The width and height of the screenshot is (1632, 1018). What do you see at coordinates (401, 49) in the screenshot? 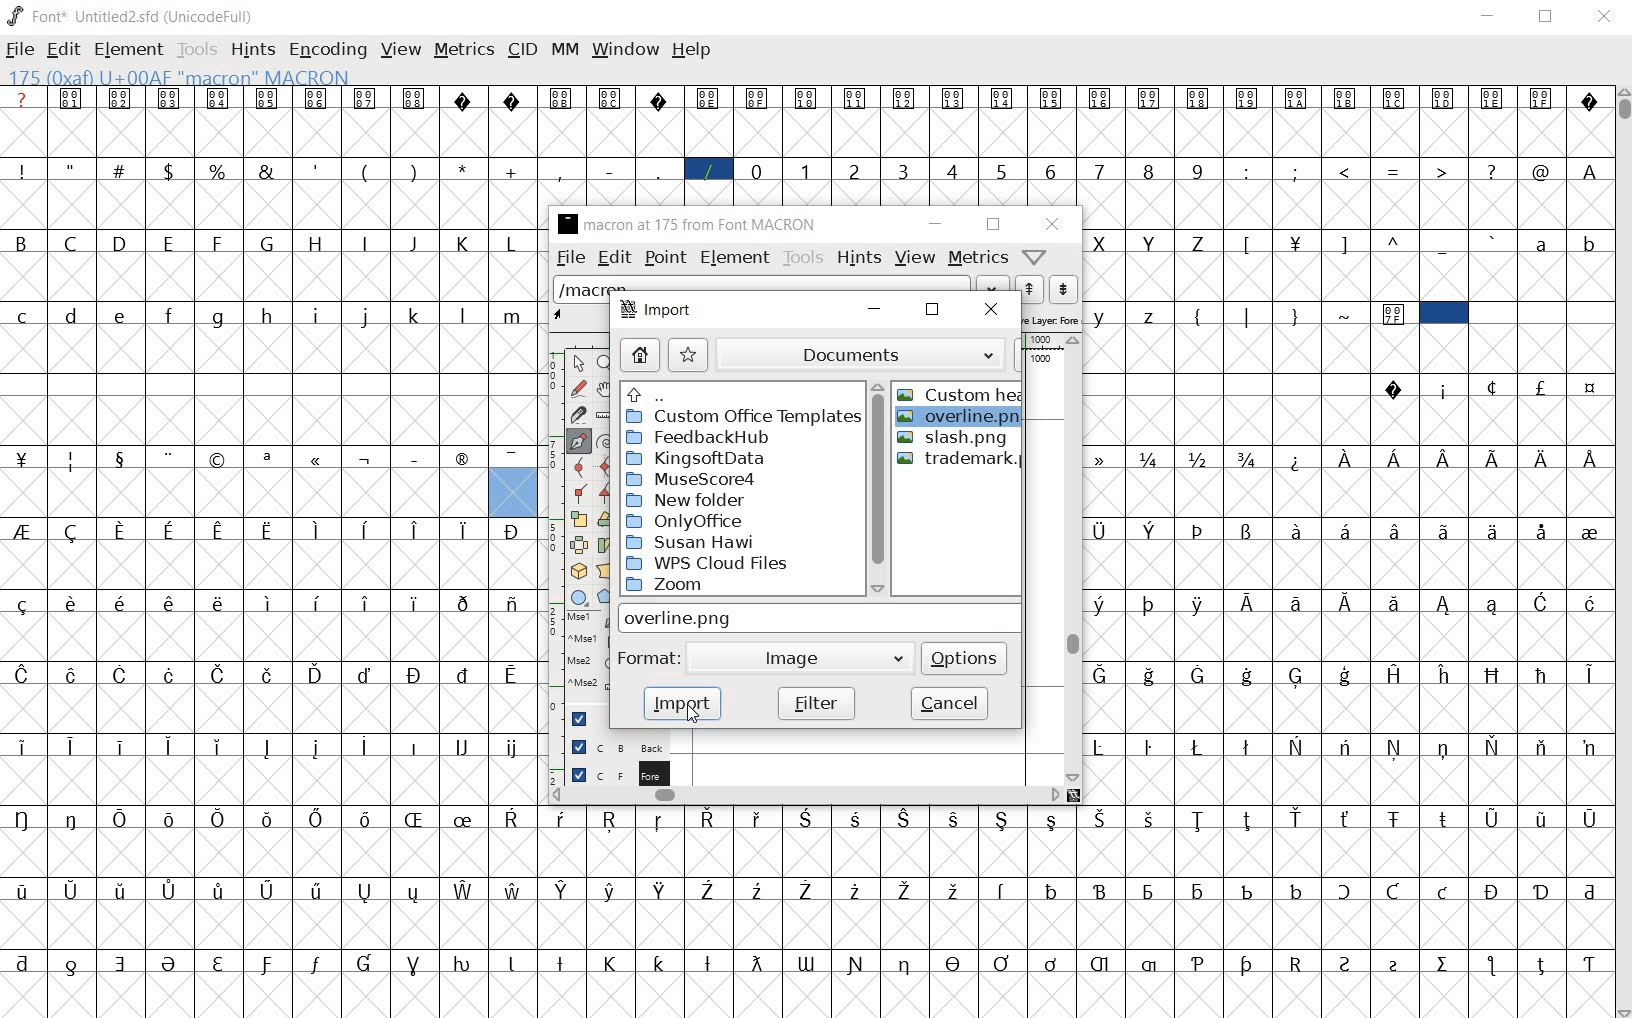
I see `view` at bounding box center [401, 49].